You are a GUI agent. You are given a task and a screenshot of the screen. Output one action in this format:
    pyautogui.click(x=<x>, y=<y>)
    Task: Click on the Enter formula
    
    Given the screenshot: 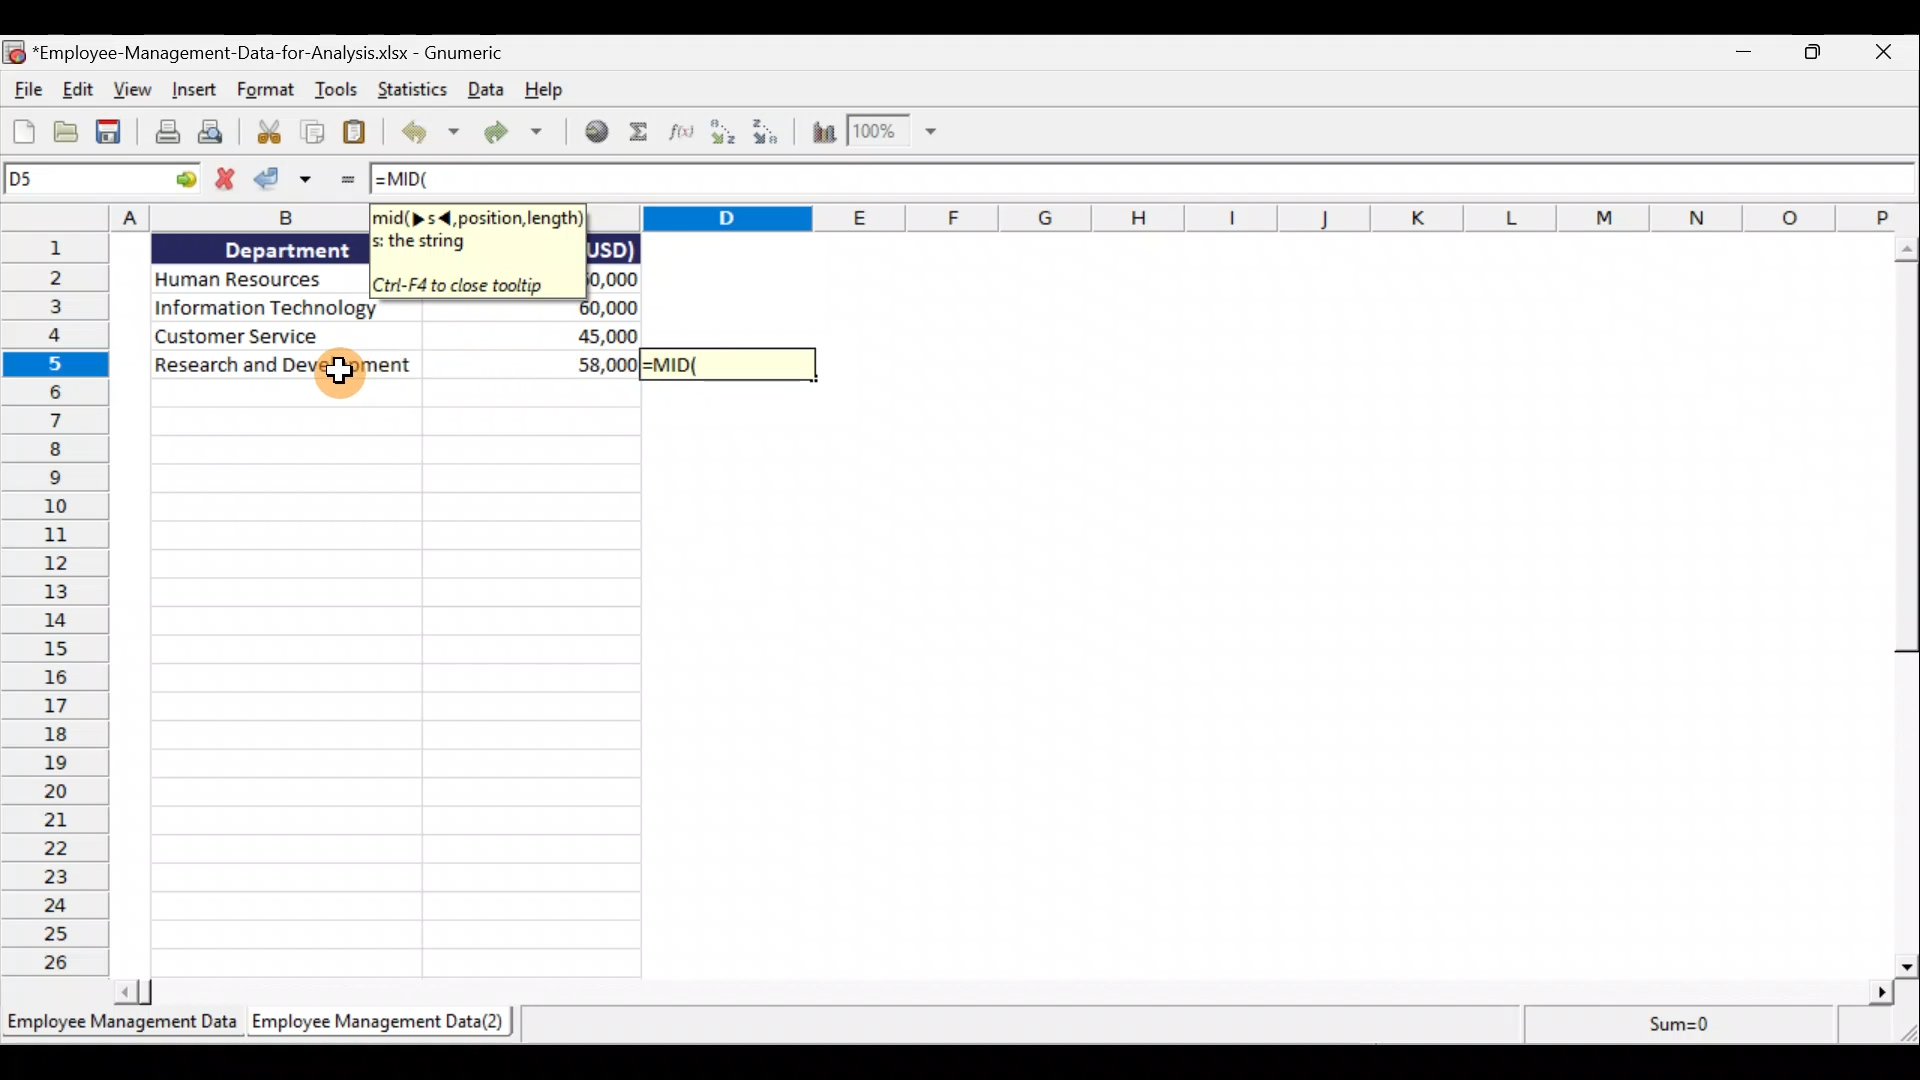 What is the action you would take?
    pyautogui.click(x=344, y=183)
    